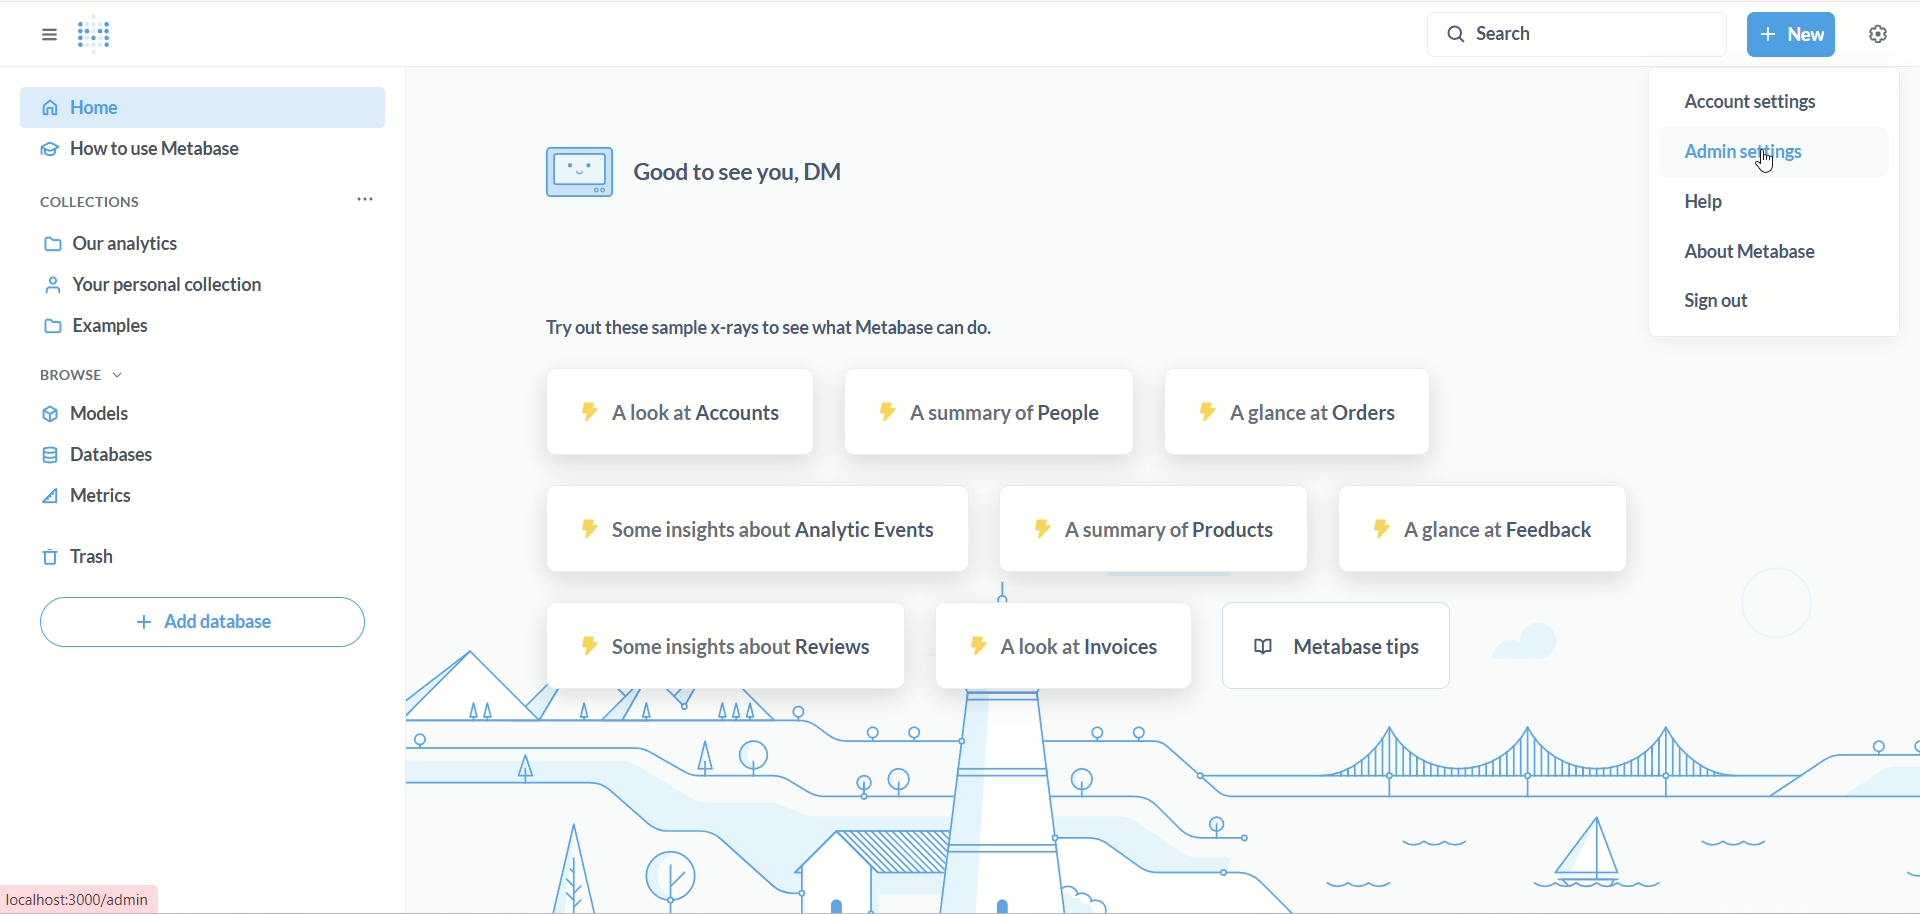  I want to click on a look at accounts, so click(687, 413).